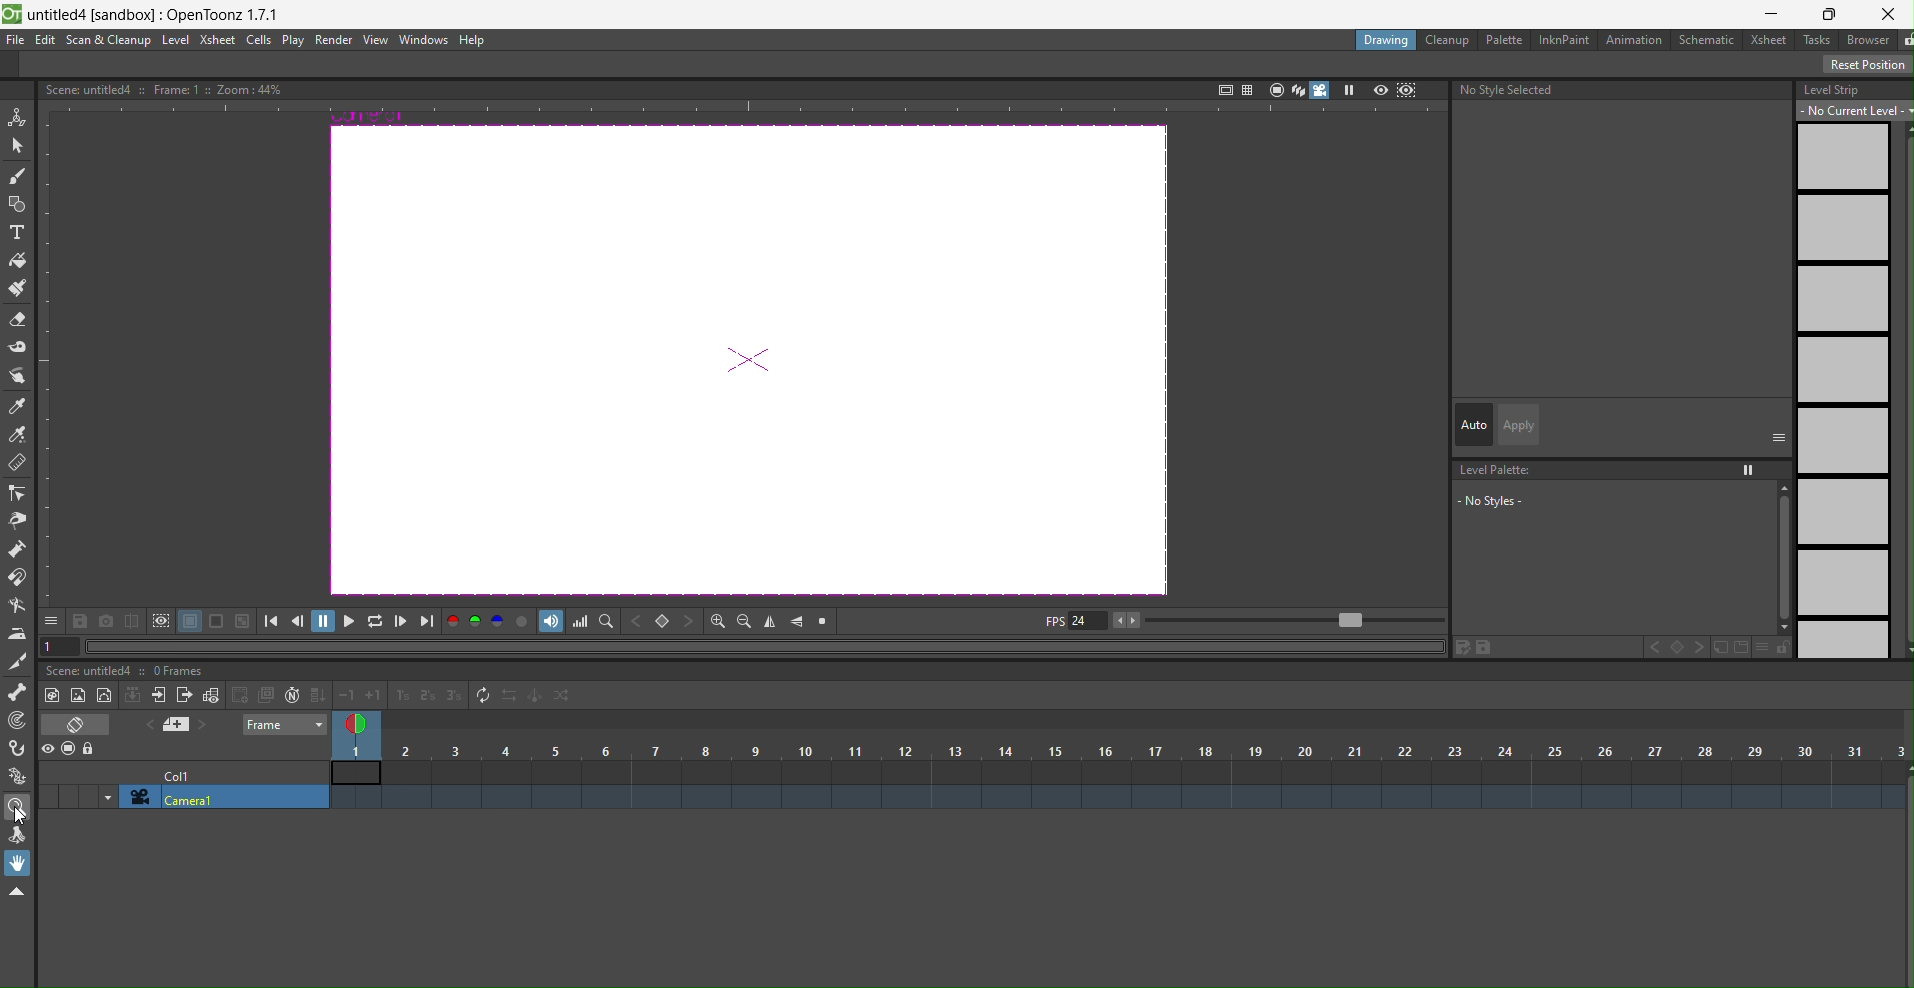 Image resolution: width=1914 pixels, height=988 pixels. I want to click on schematic, so click(1708, 39).